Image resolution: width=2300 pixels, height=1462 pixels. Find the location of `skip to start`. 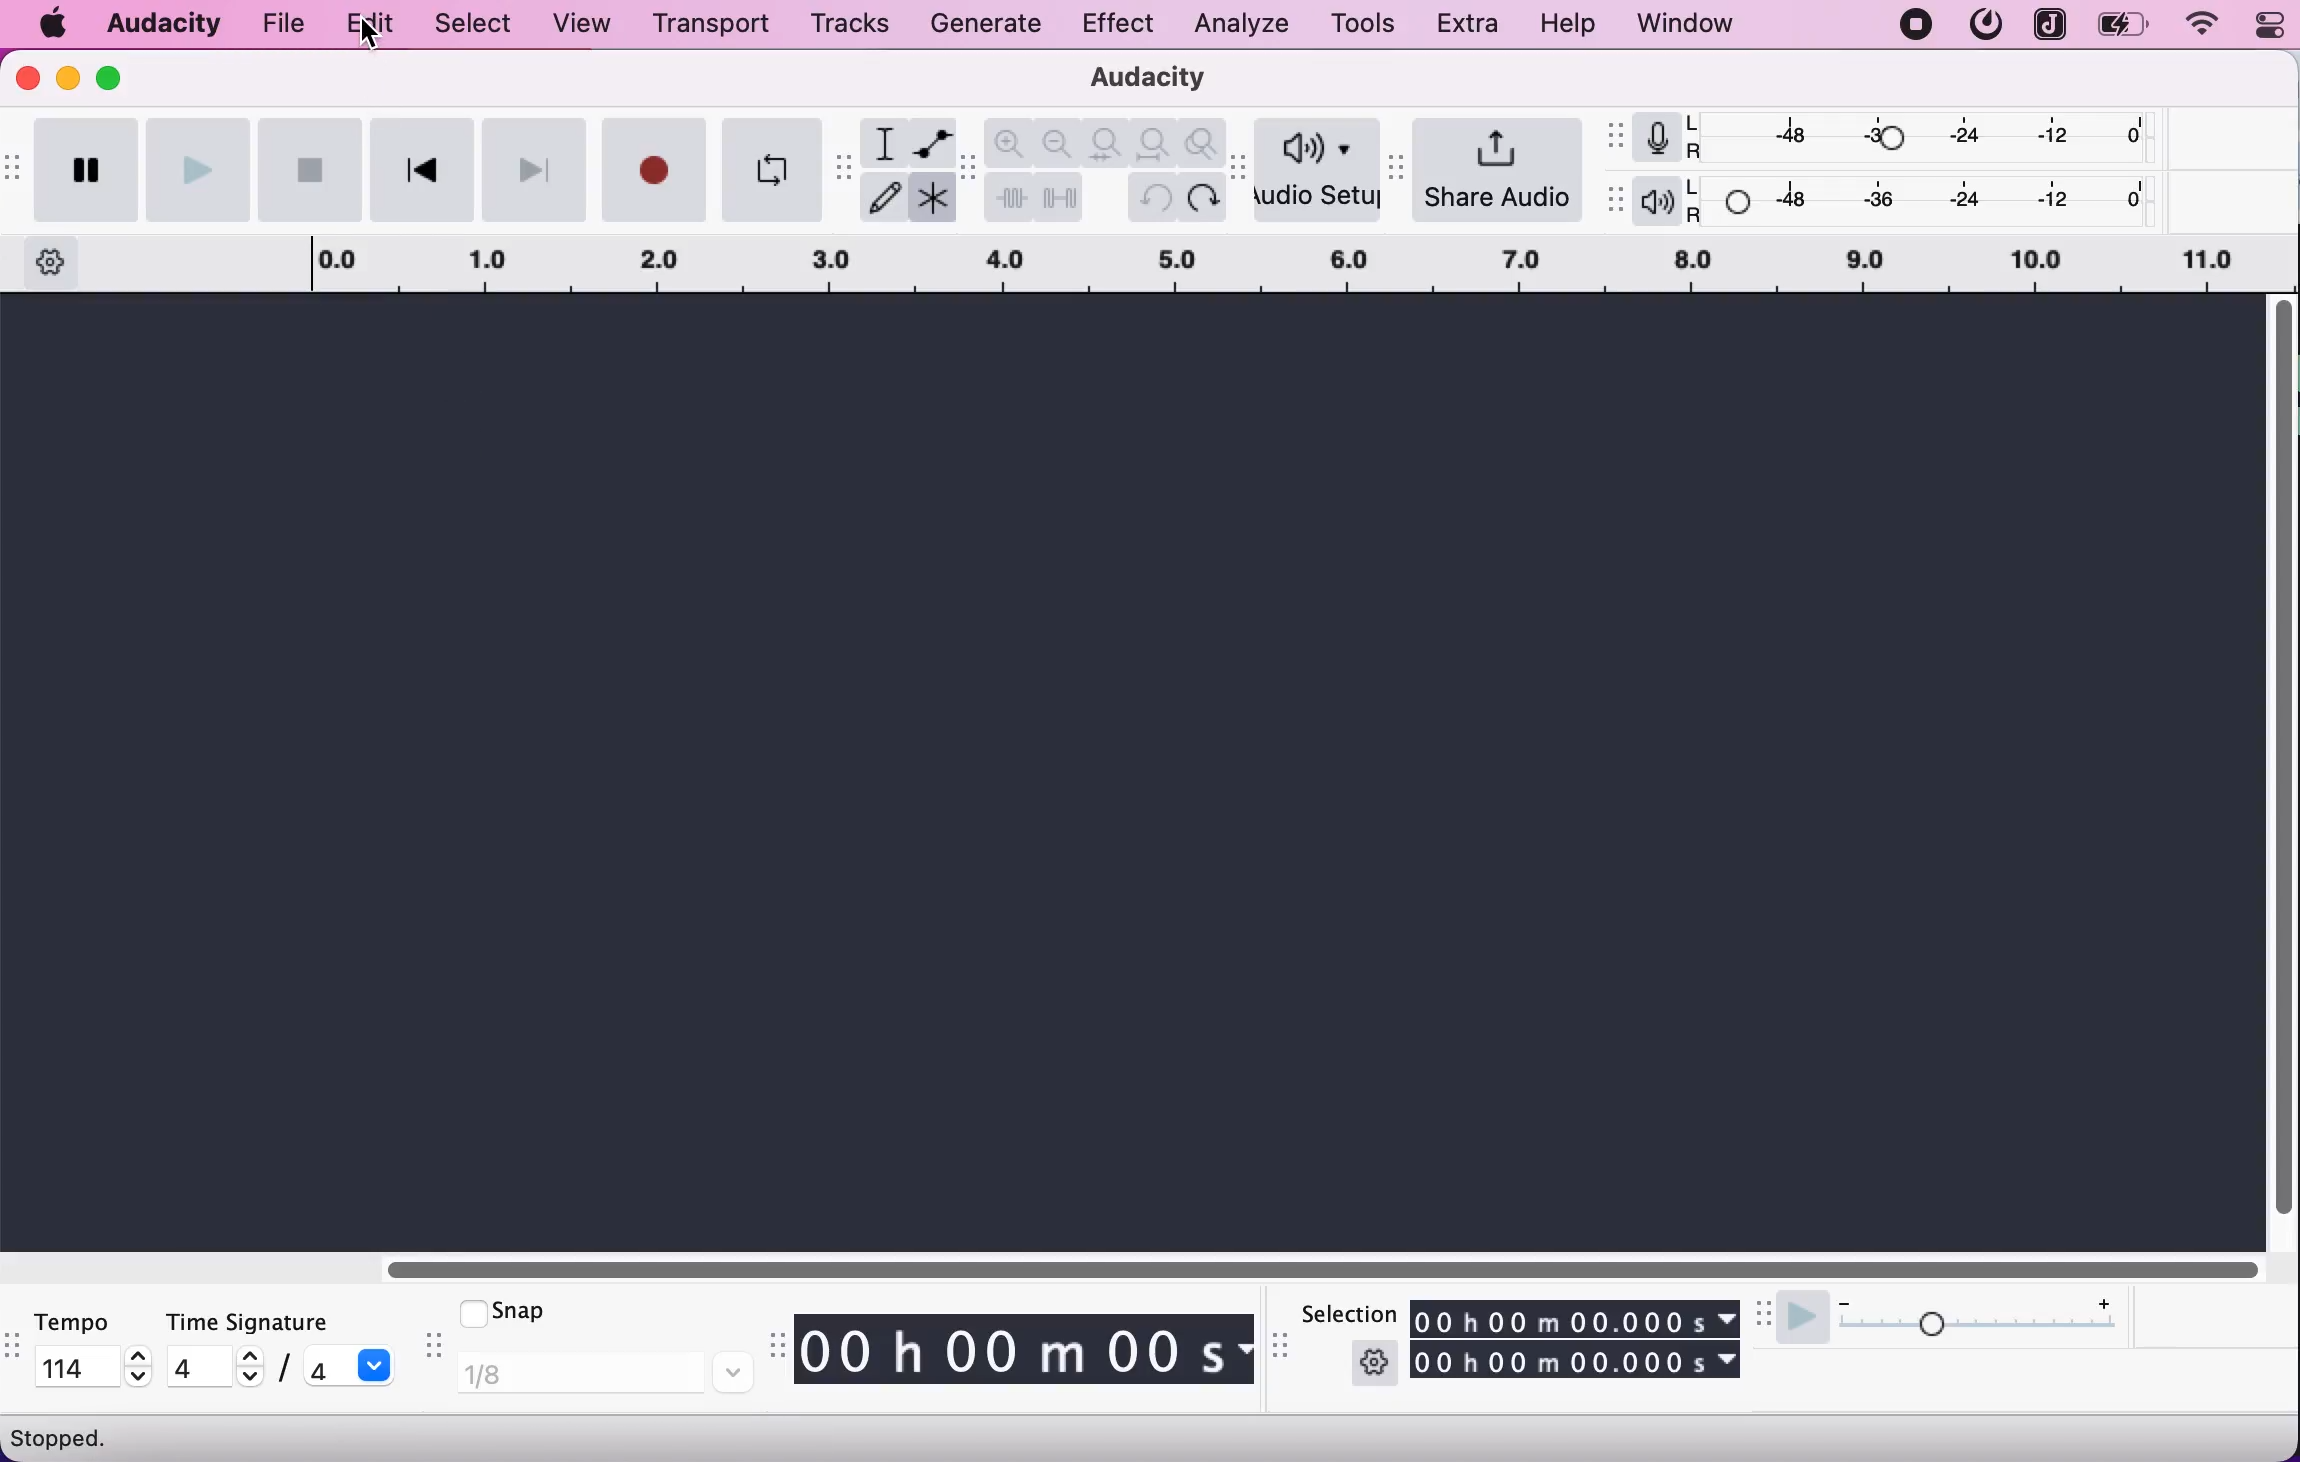

skip to start is located at coordinates (421, 169).